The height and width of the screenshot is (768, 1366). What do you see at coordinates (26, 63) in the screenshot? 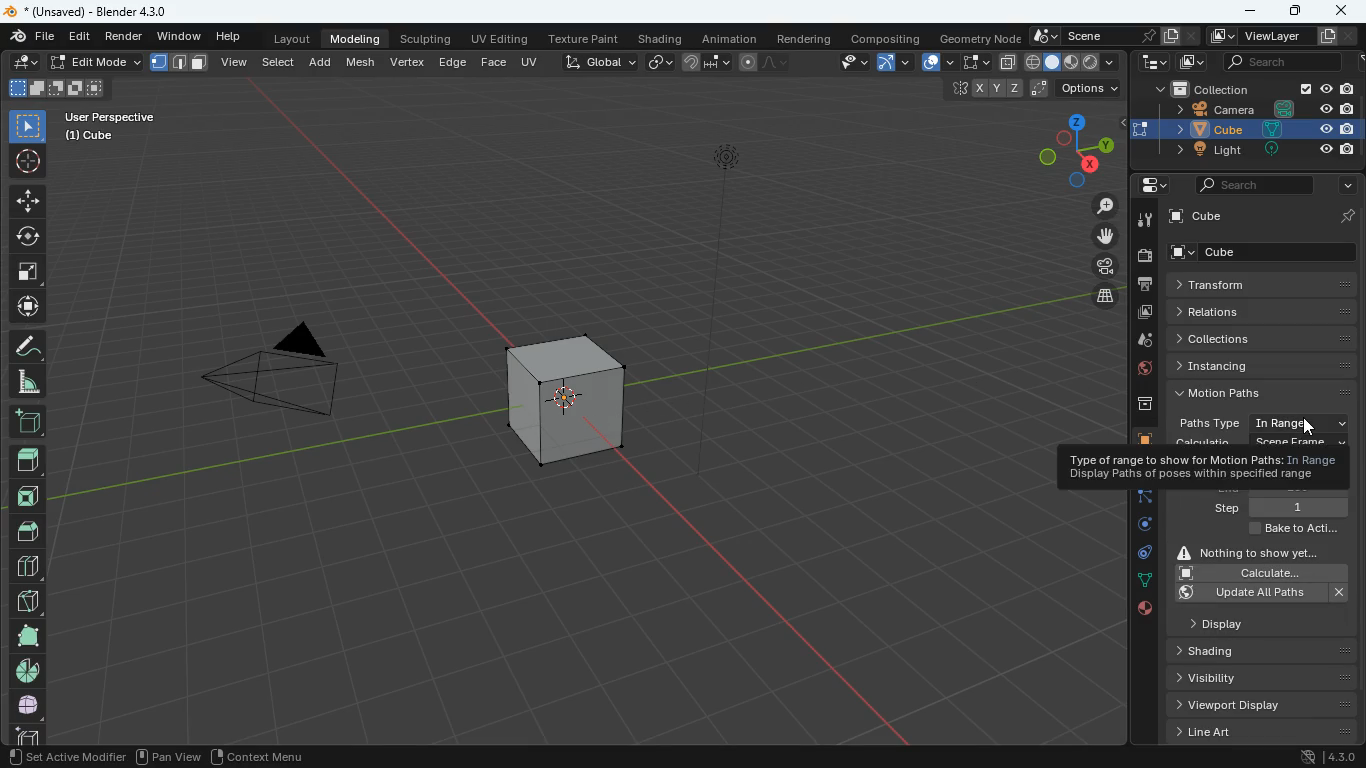
I see `edit` at bounding box center [26, 63].